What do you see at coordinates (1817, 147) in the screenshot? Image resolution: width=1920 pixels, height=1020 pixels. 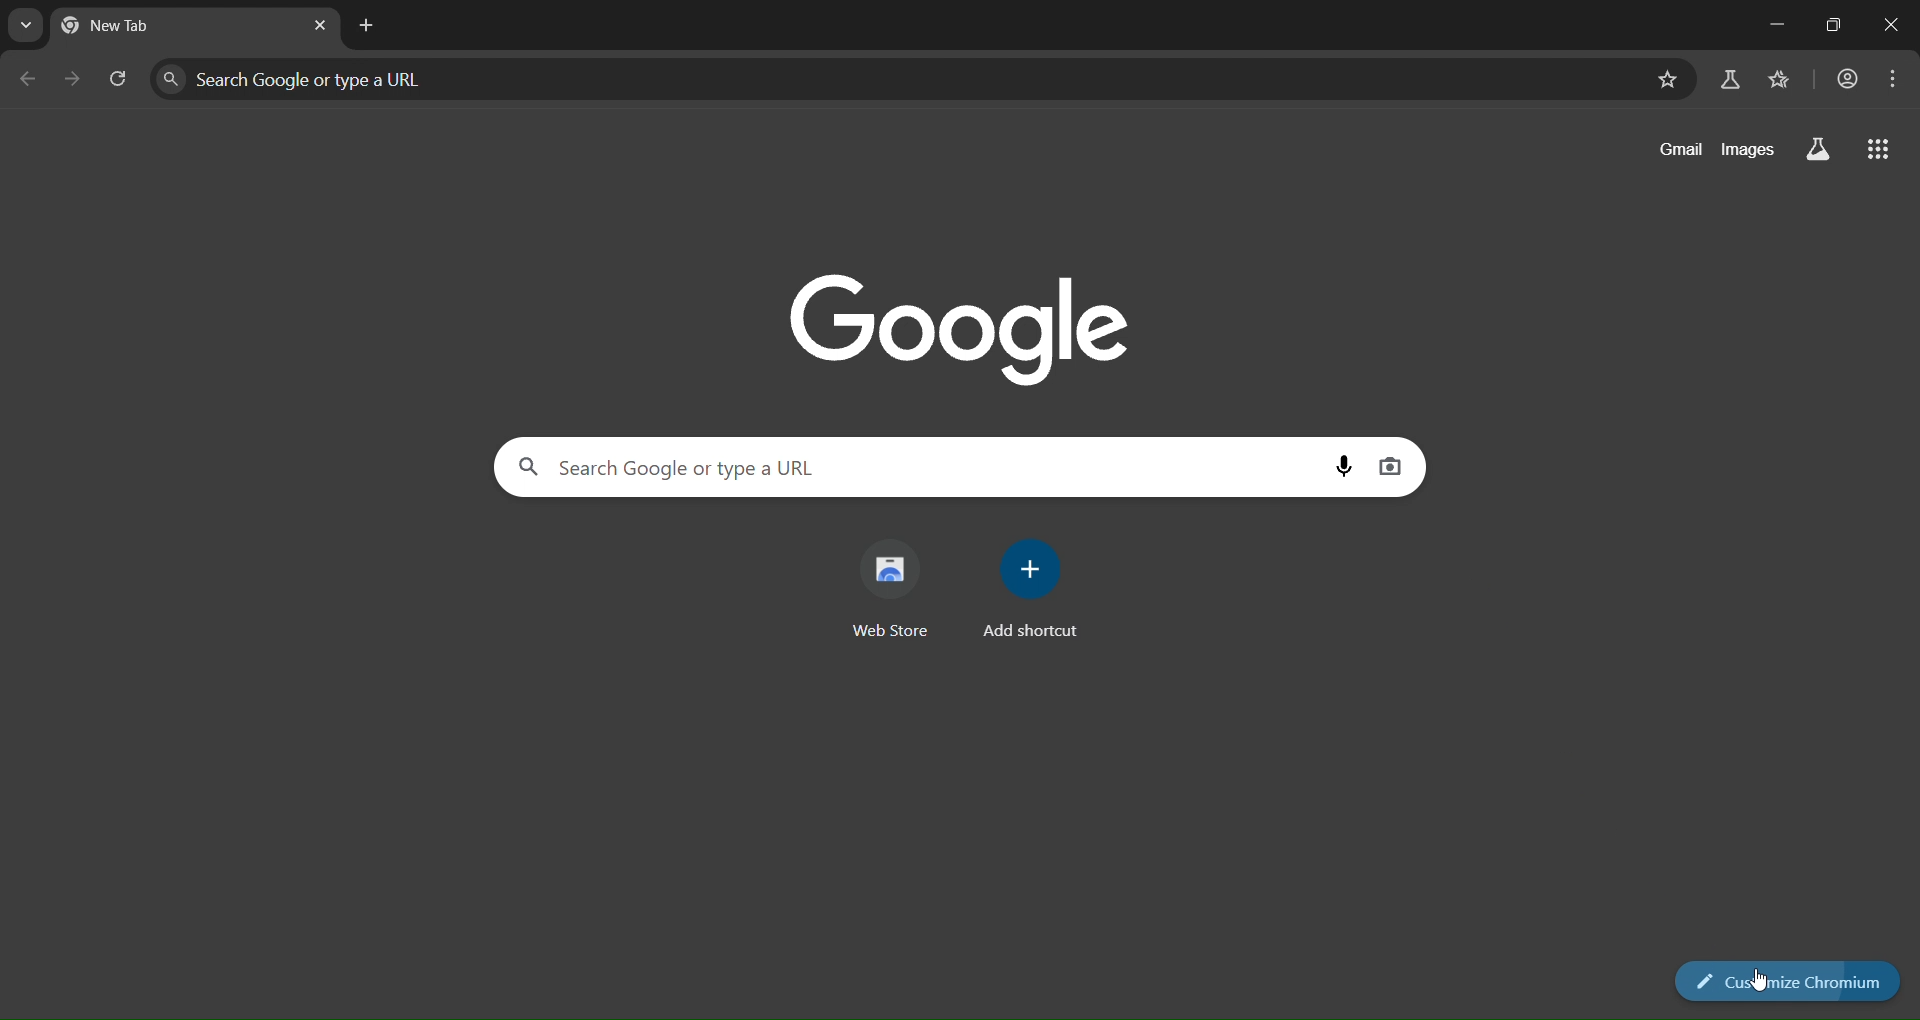 I see `search labs` at bounding box center [1817, 147].